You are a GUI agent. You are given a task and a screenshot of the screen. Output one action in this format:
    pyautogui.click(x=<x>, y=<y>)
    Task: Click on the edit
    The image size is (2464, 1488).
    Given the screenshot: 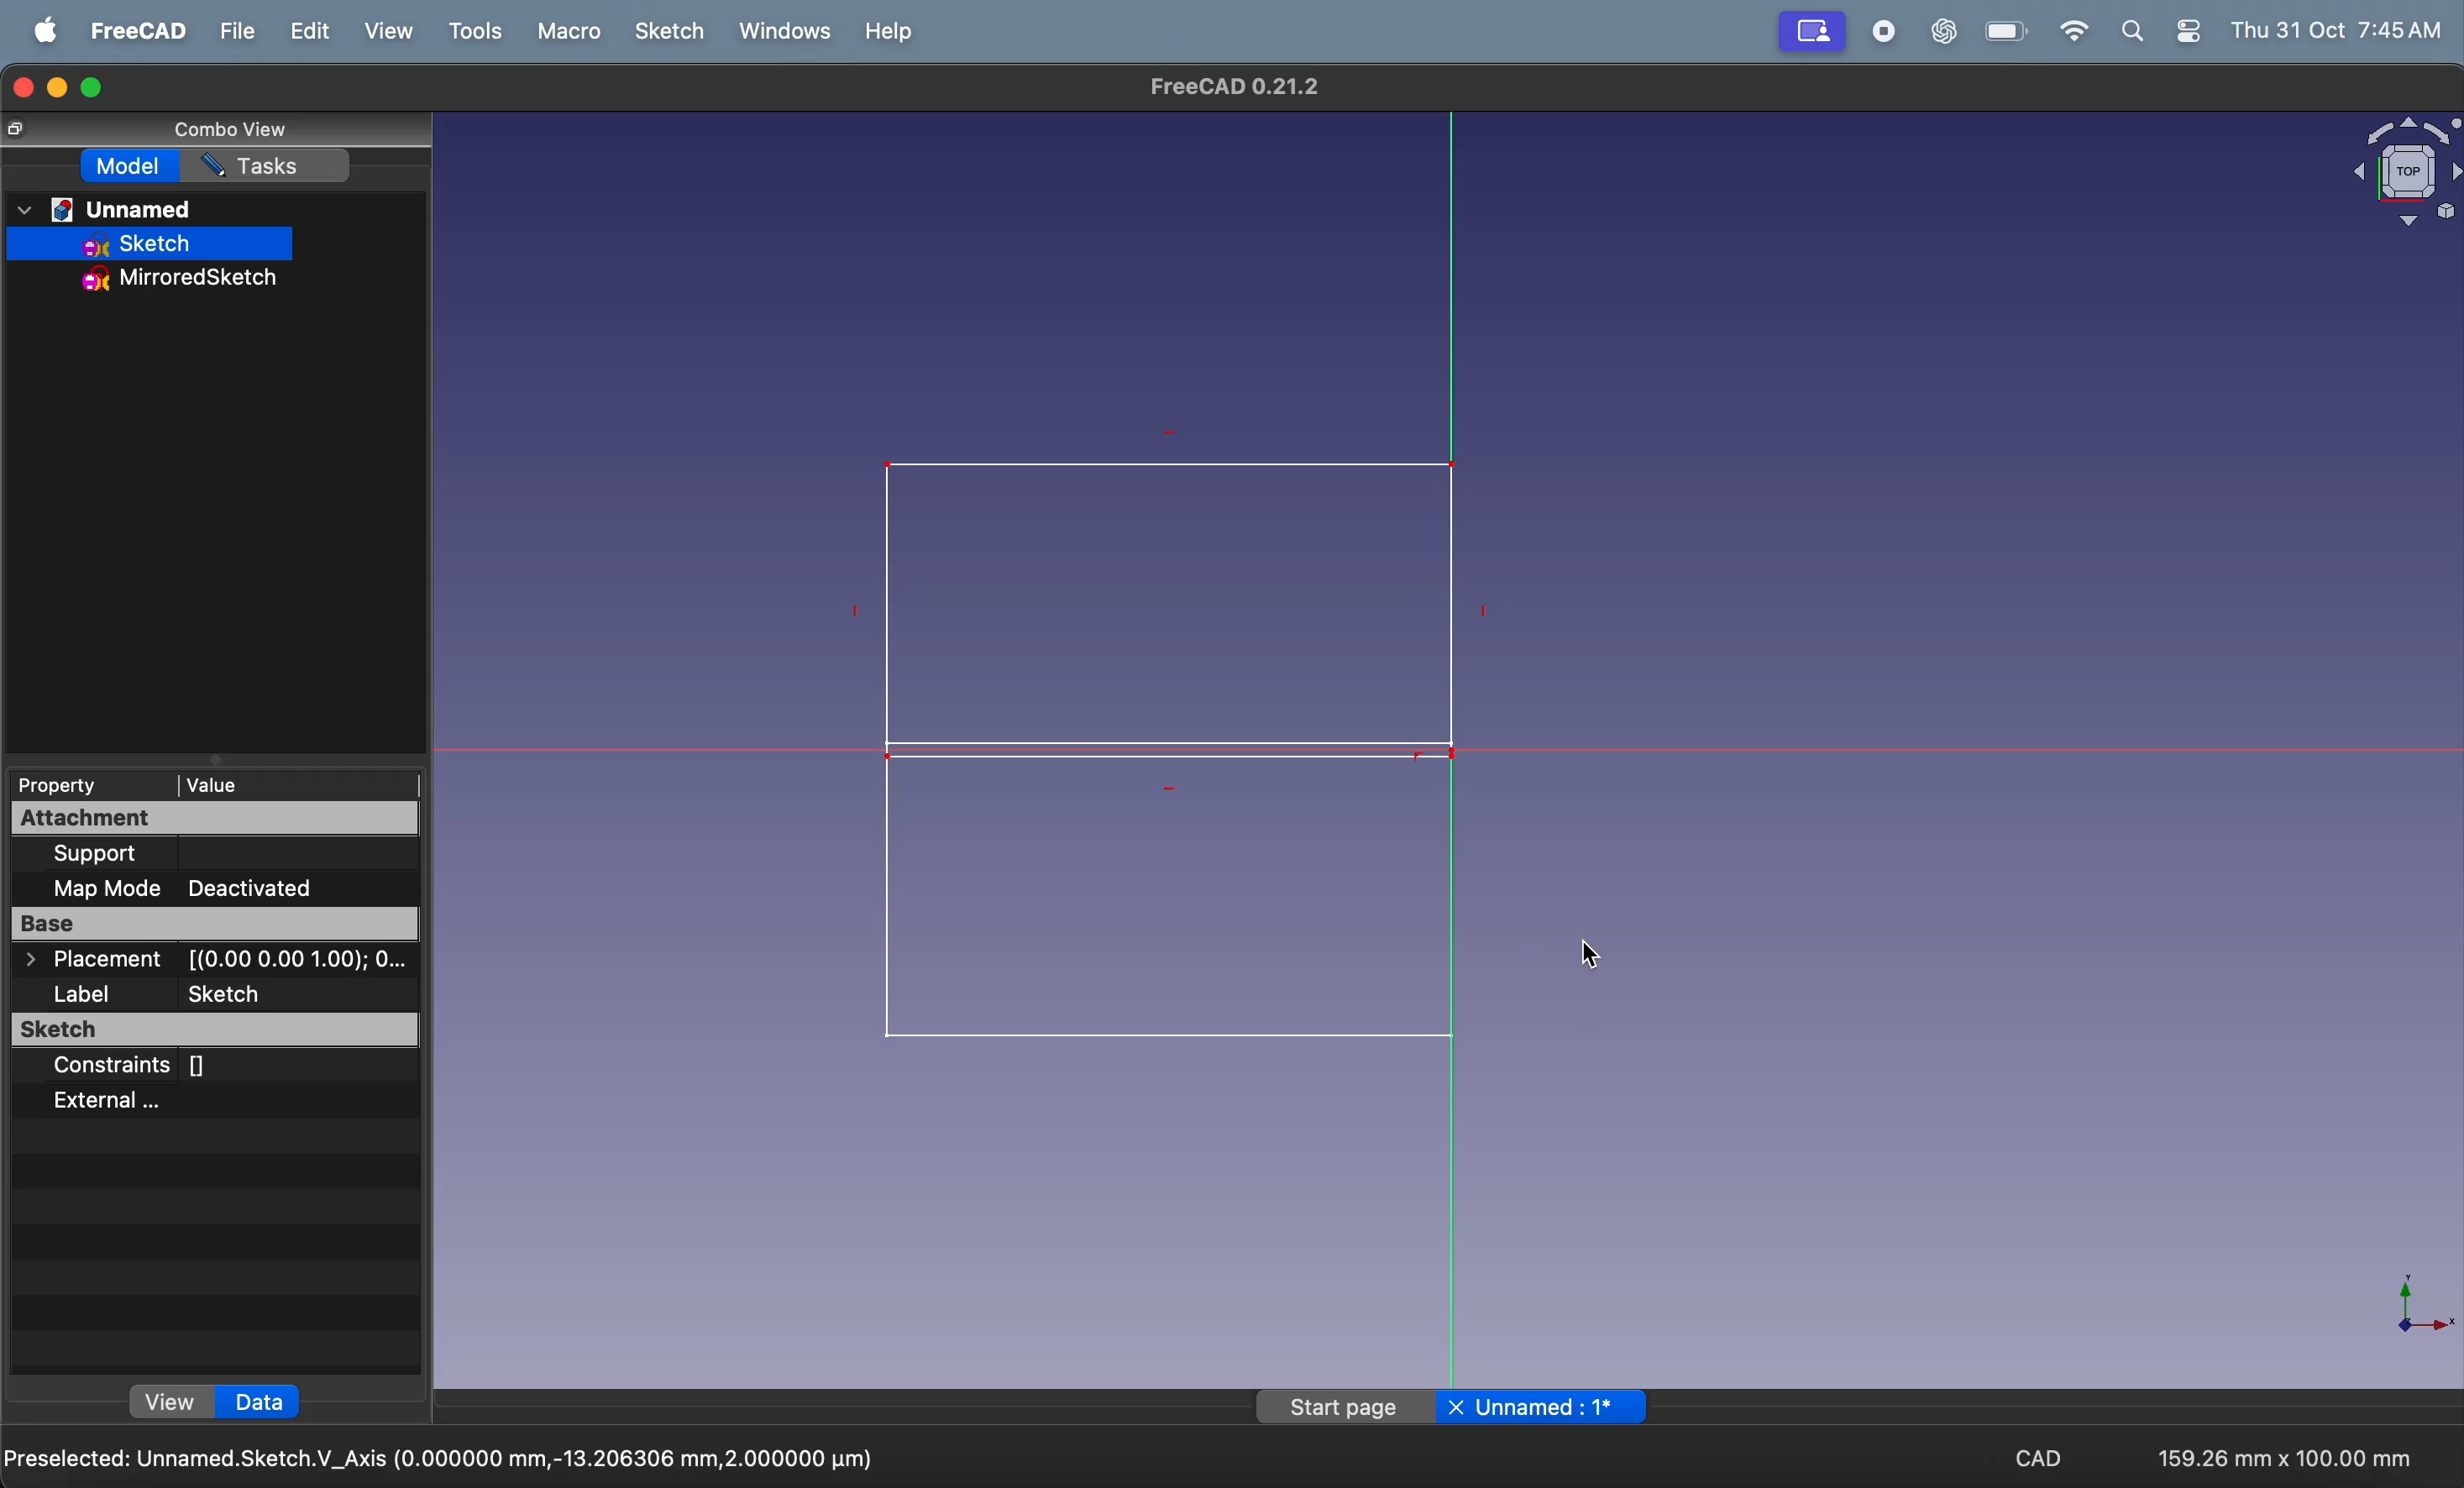 What is the action you would take?
    pyautogui.click(x=301, y=33)
    